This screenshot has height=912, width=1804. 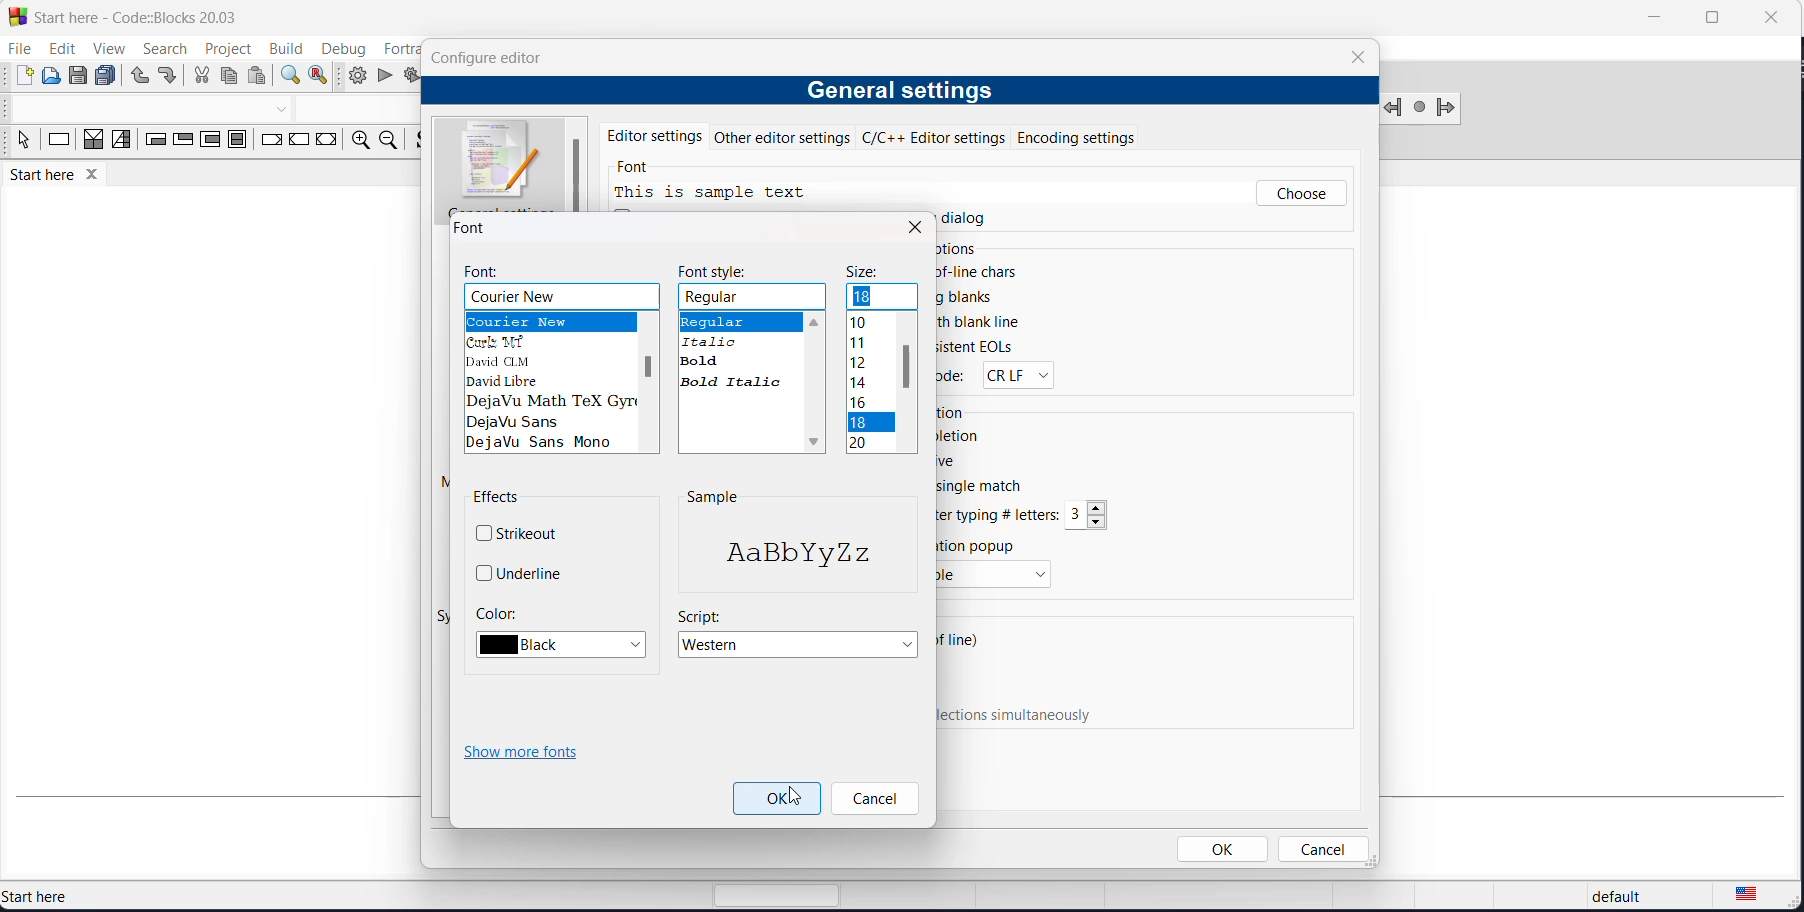 What do you see at coordinates (1651, 20) in the screenshot?
I see `minimize` at bounding box center [1651, 20].